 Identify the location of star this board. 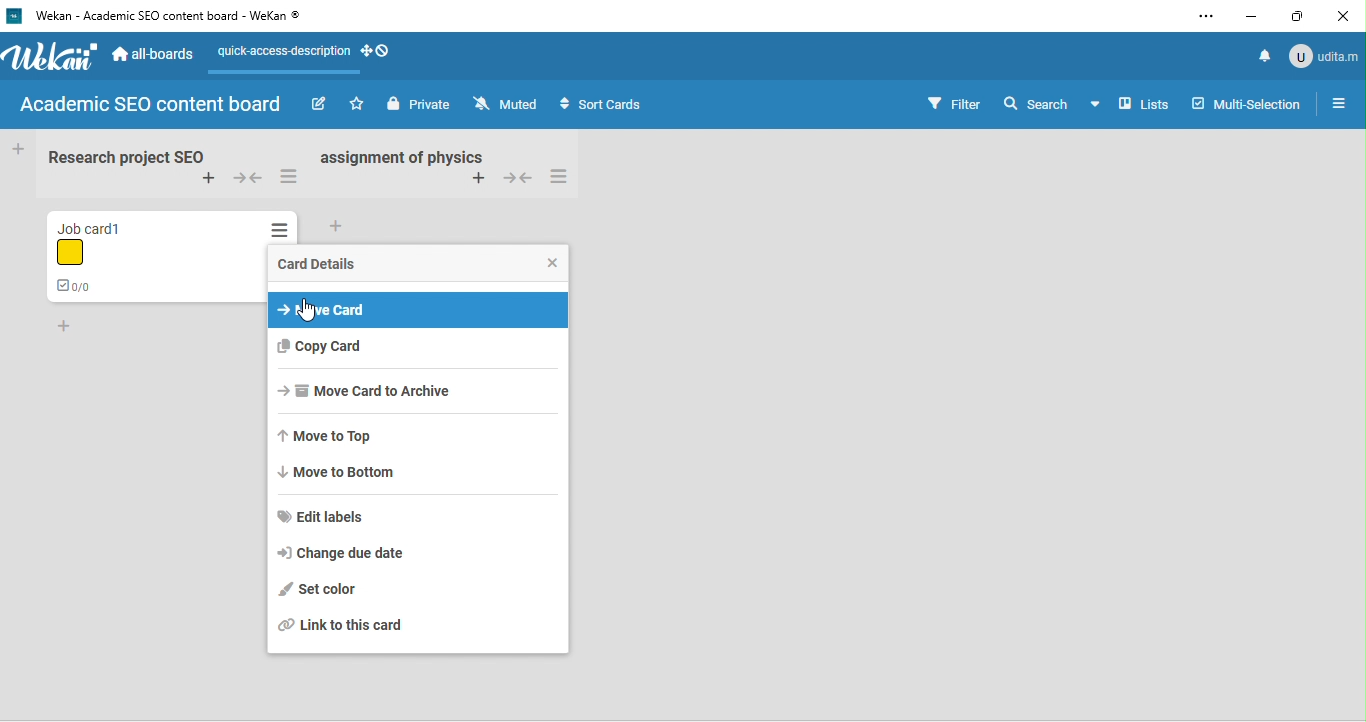
(359, 105).